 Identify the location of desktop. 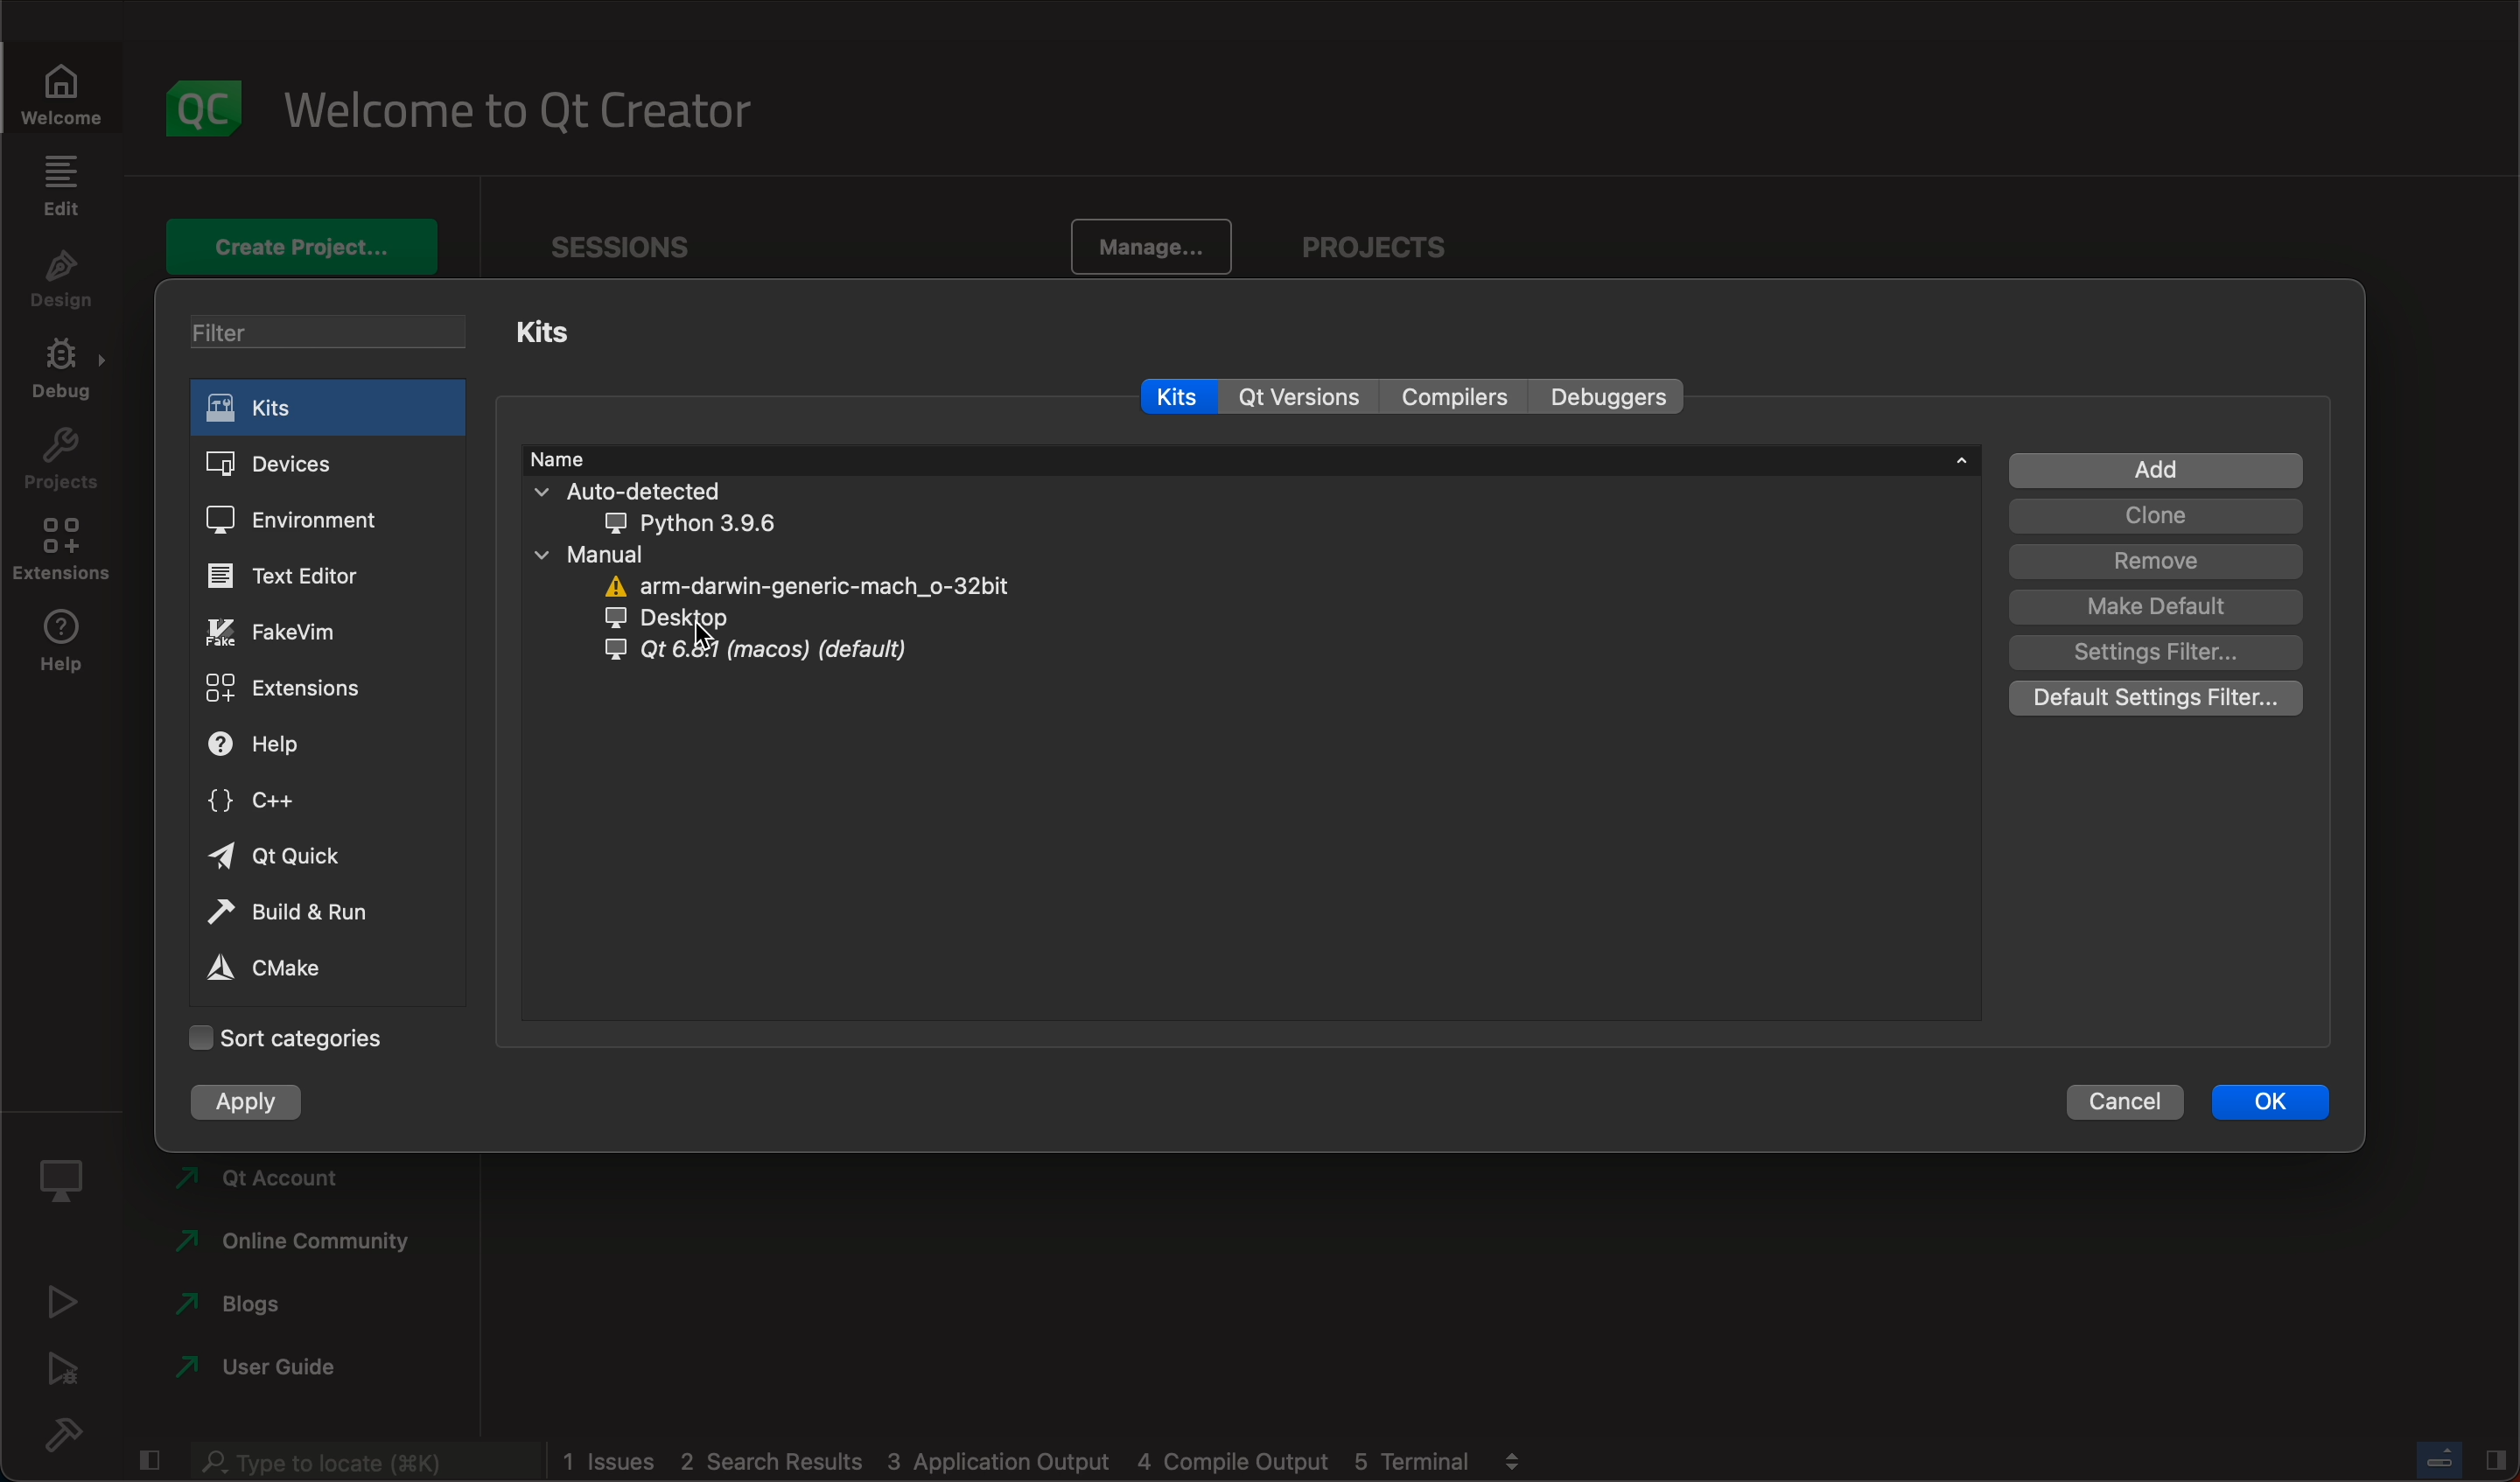
(687, 620).